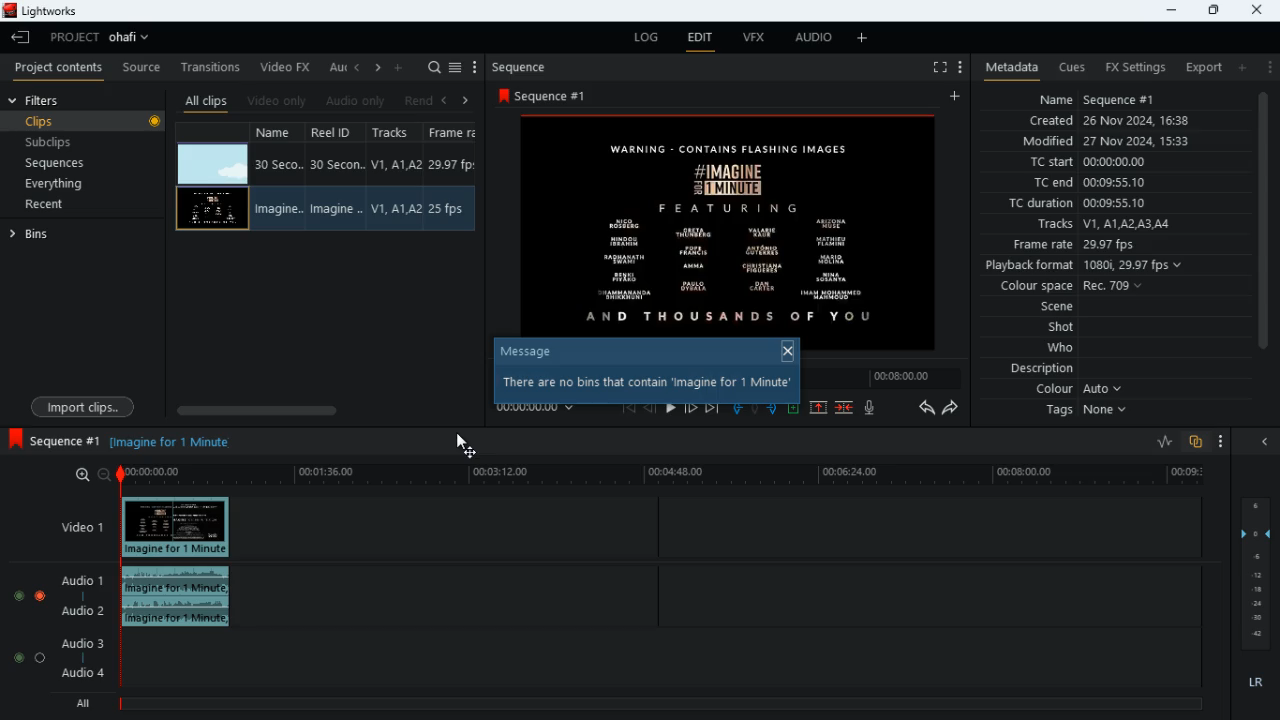 The image size is (1280, 720). Describe the element at coordinates (1133, 65) in the screenshot. I see `fx settings` at that location.